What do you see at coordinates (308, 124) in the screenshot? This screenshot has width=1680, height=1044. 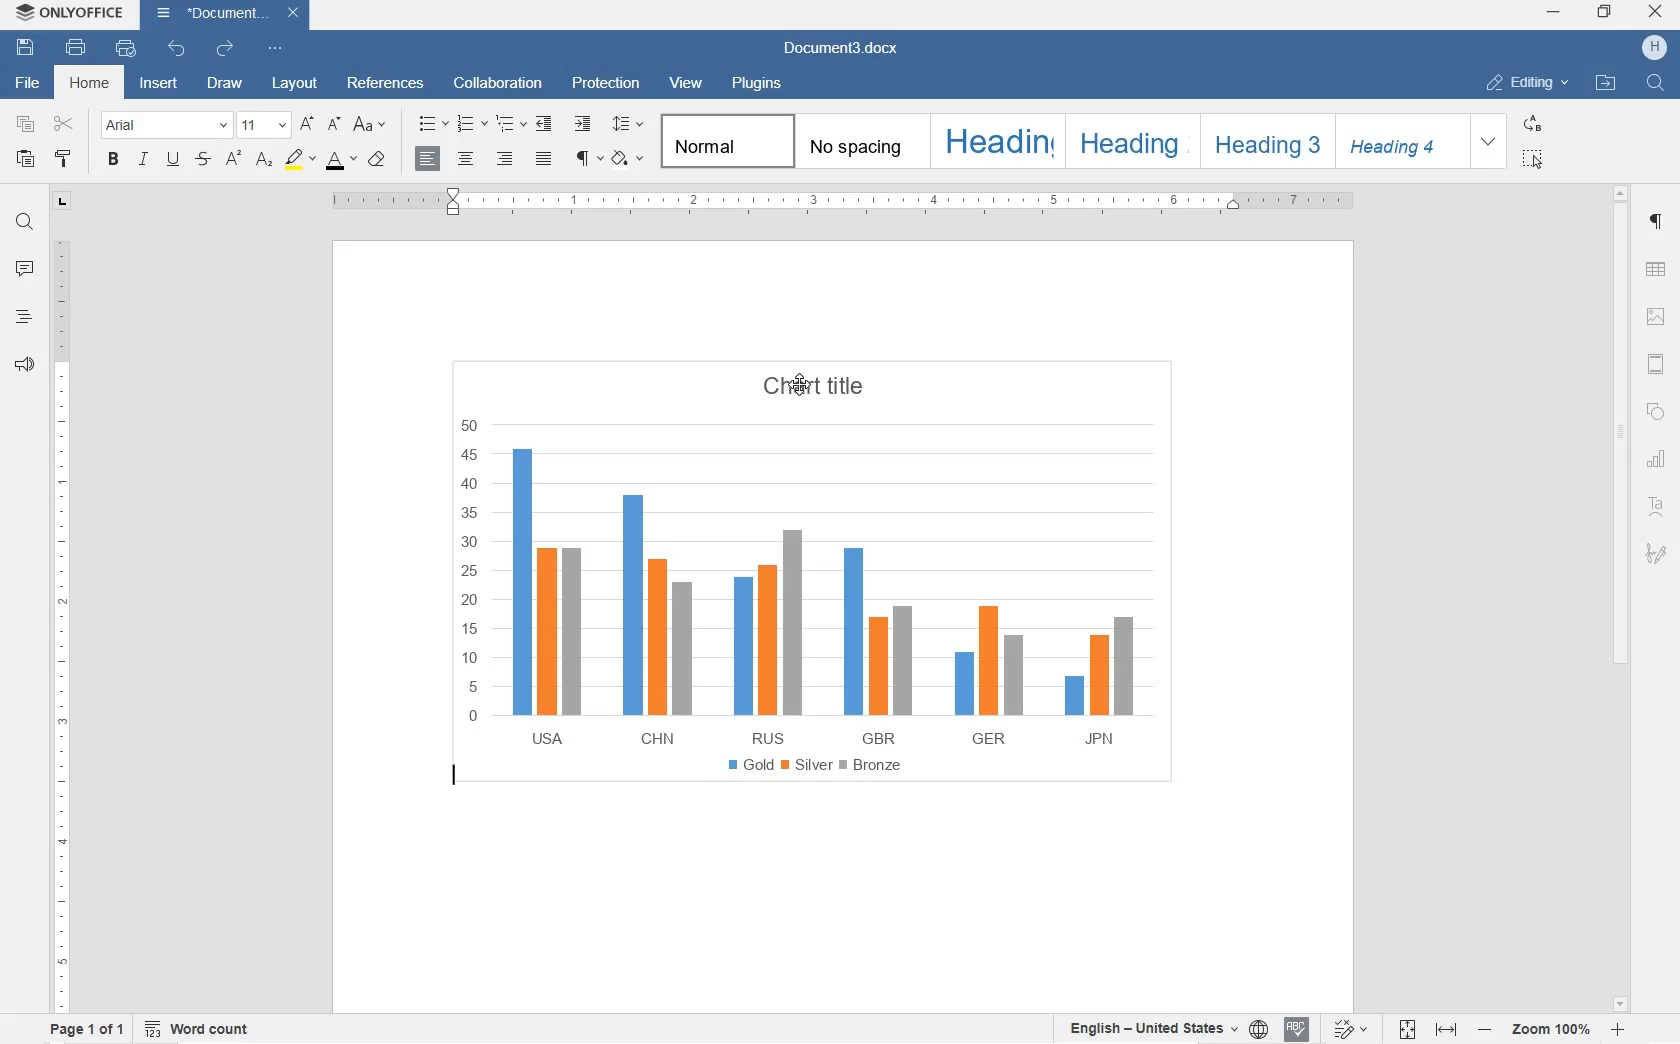 I see `INCREMENT FONT SIZE` at bounding box center [308, 124].